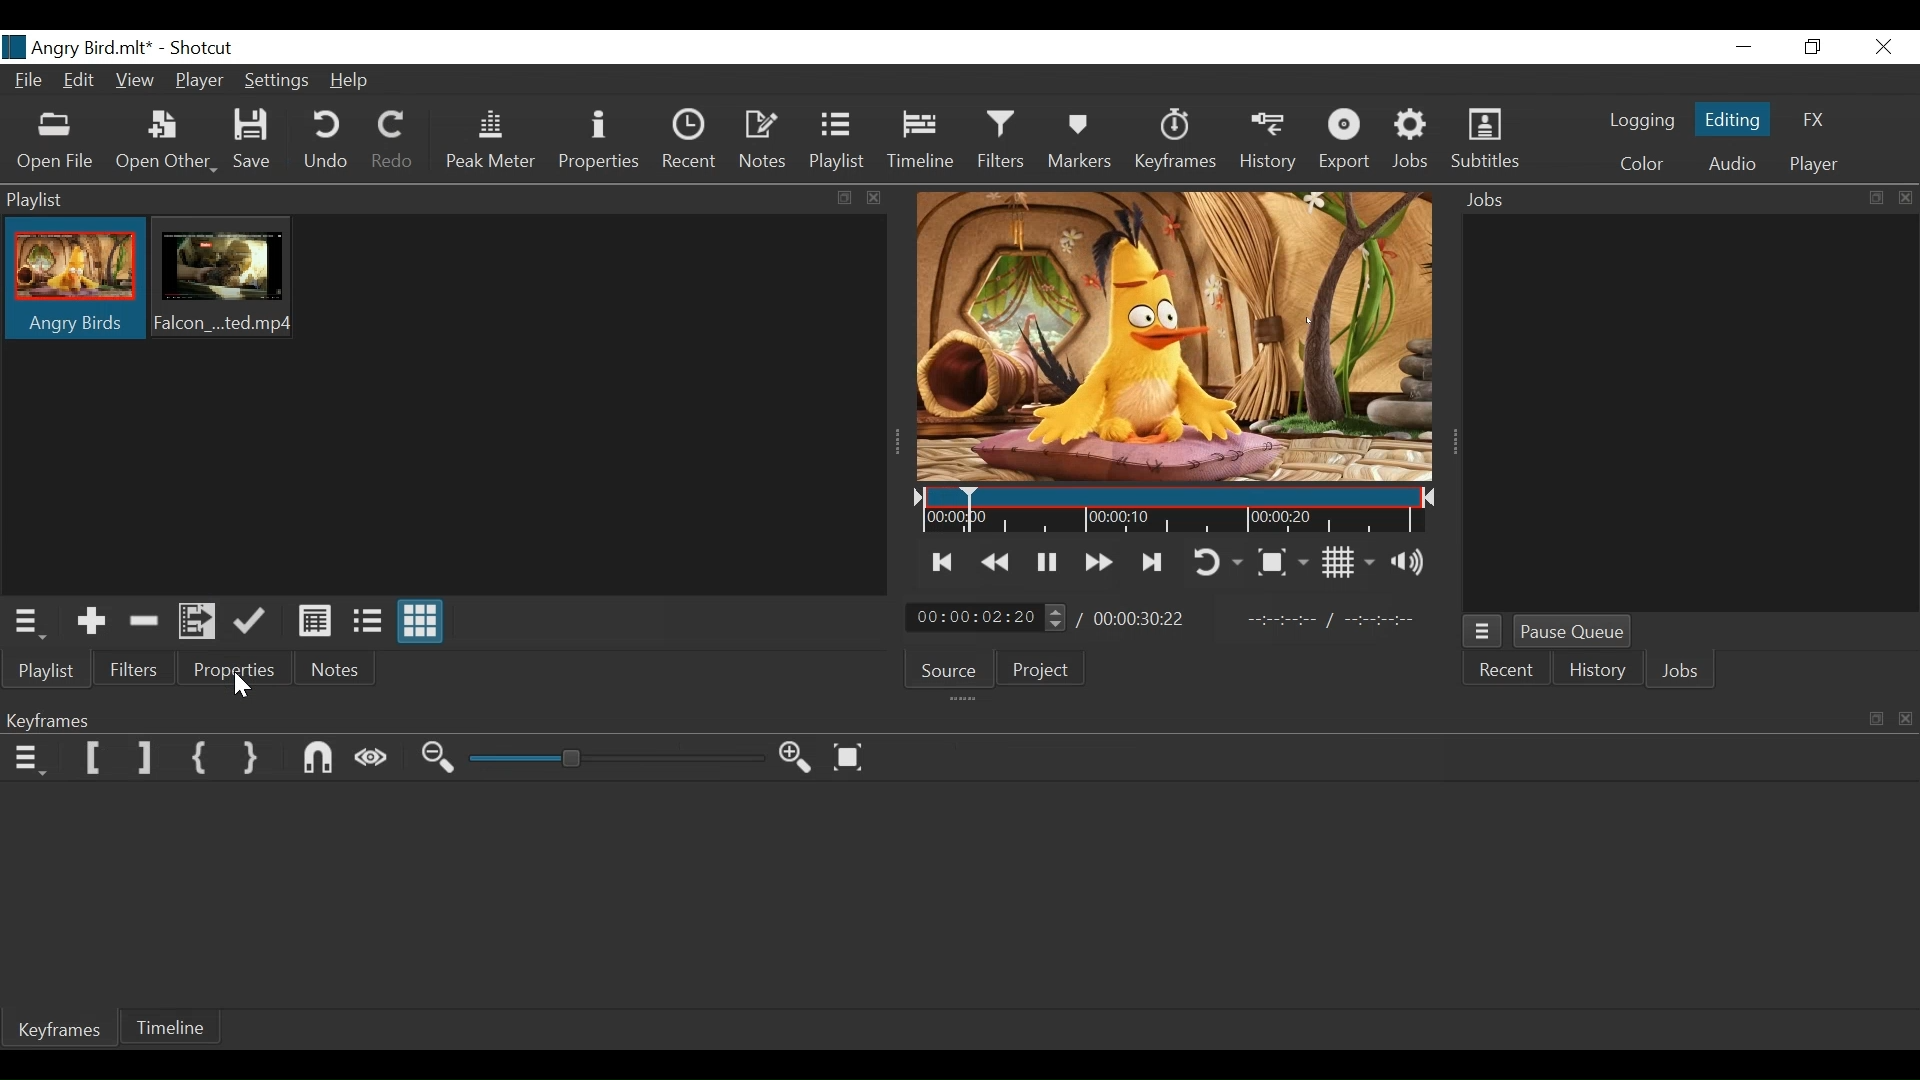  What do you see at coordinates (319, 759) in the screenshot?
I see `Snap` at bounding box center [319, 759].